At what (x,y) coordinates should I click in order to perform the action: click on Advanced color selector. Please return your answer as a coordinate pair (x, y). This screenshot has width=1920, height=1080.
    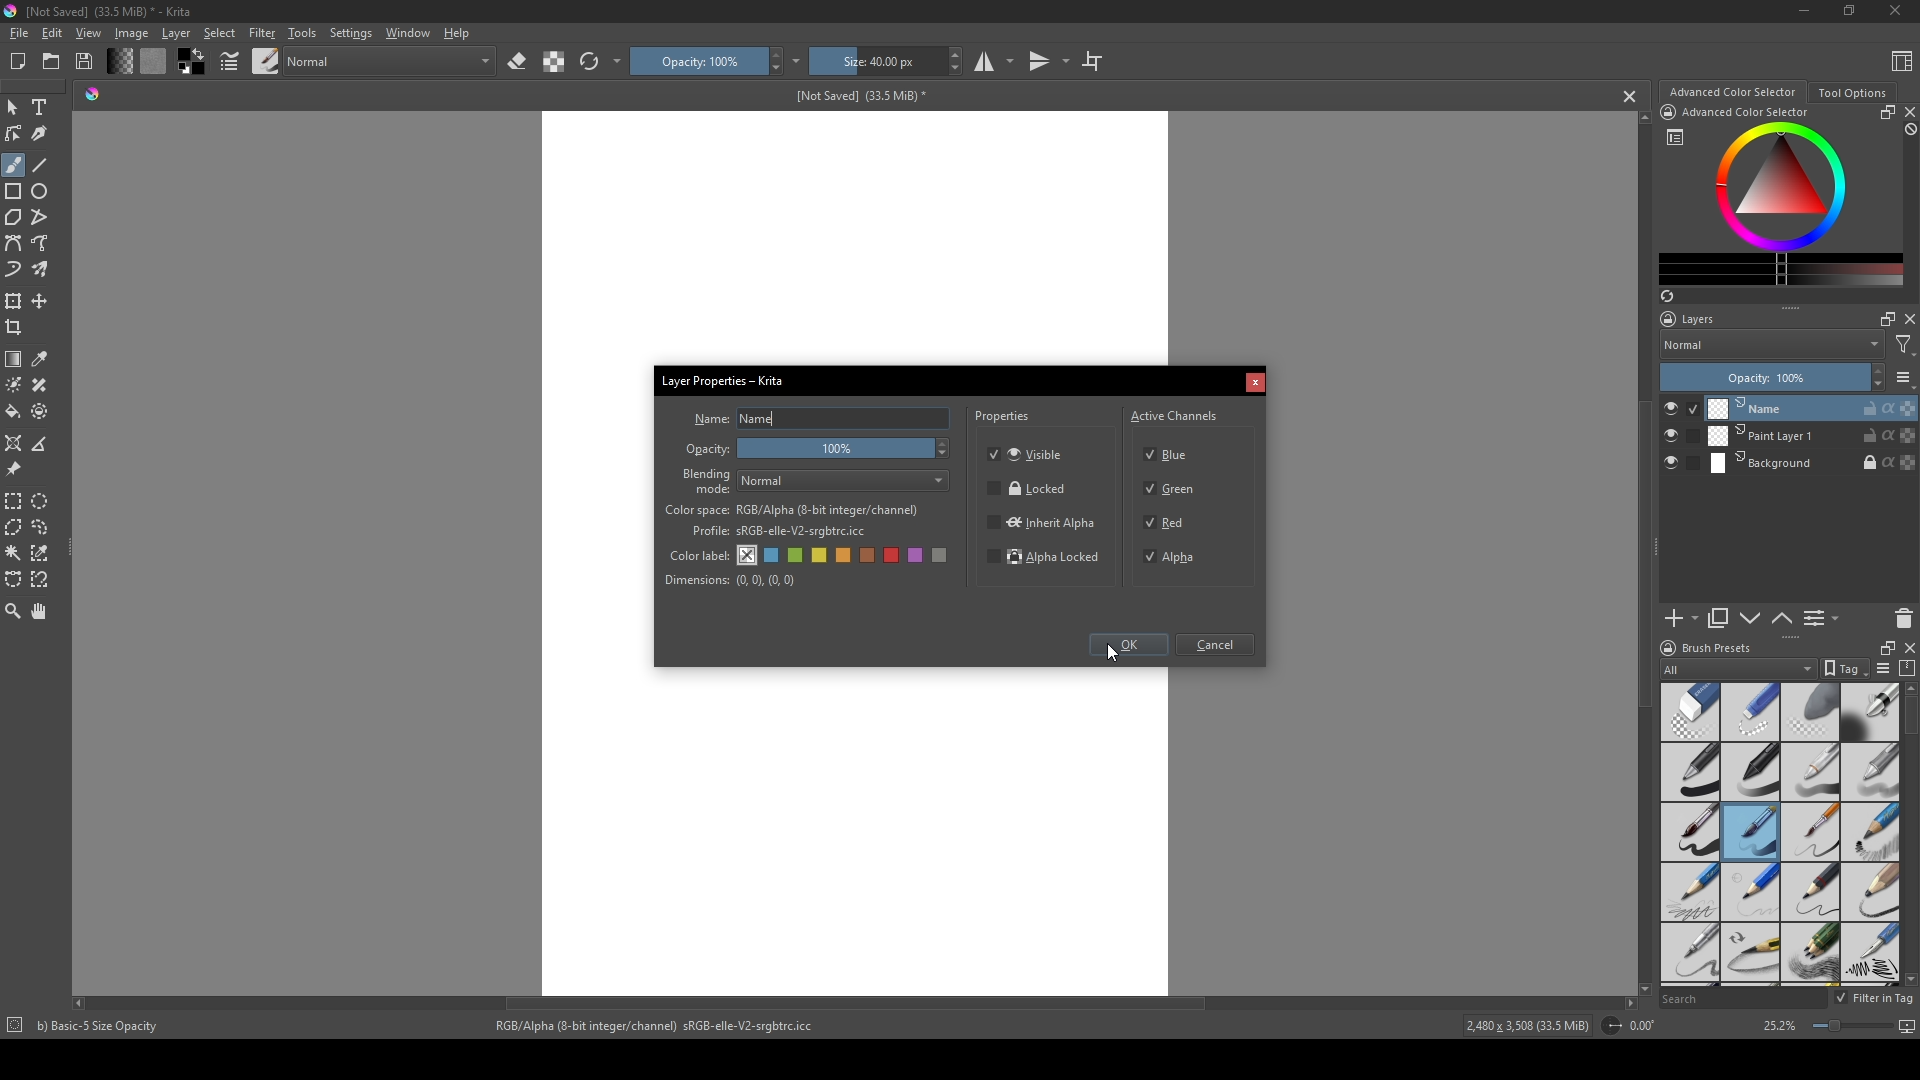
    Looking at the image, I should click on (1732, 92).